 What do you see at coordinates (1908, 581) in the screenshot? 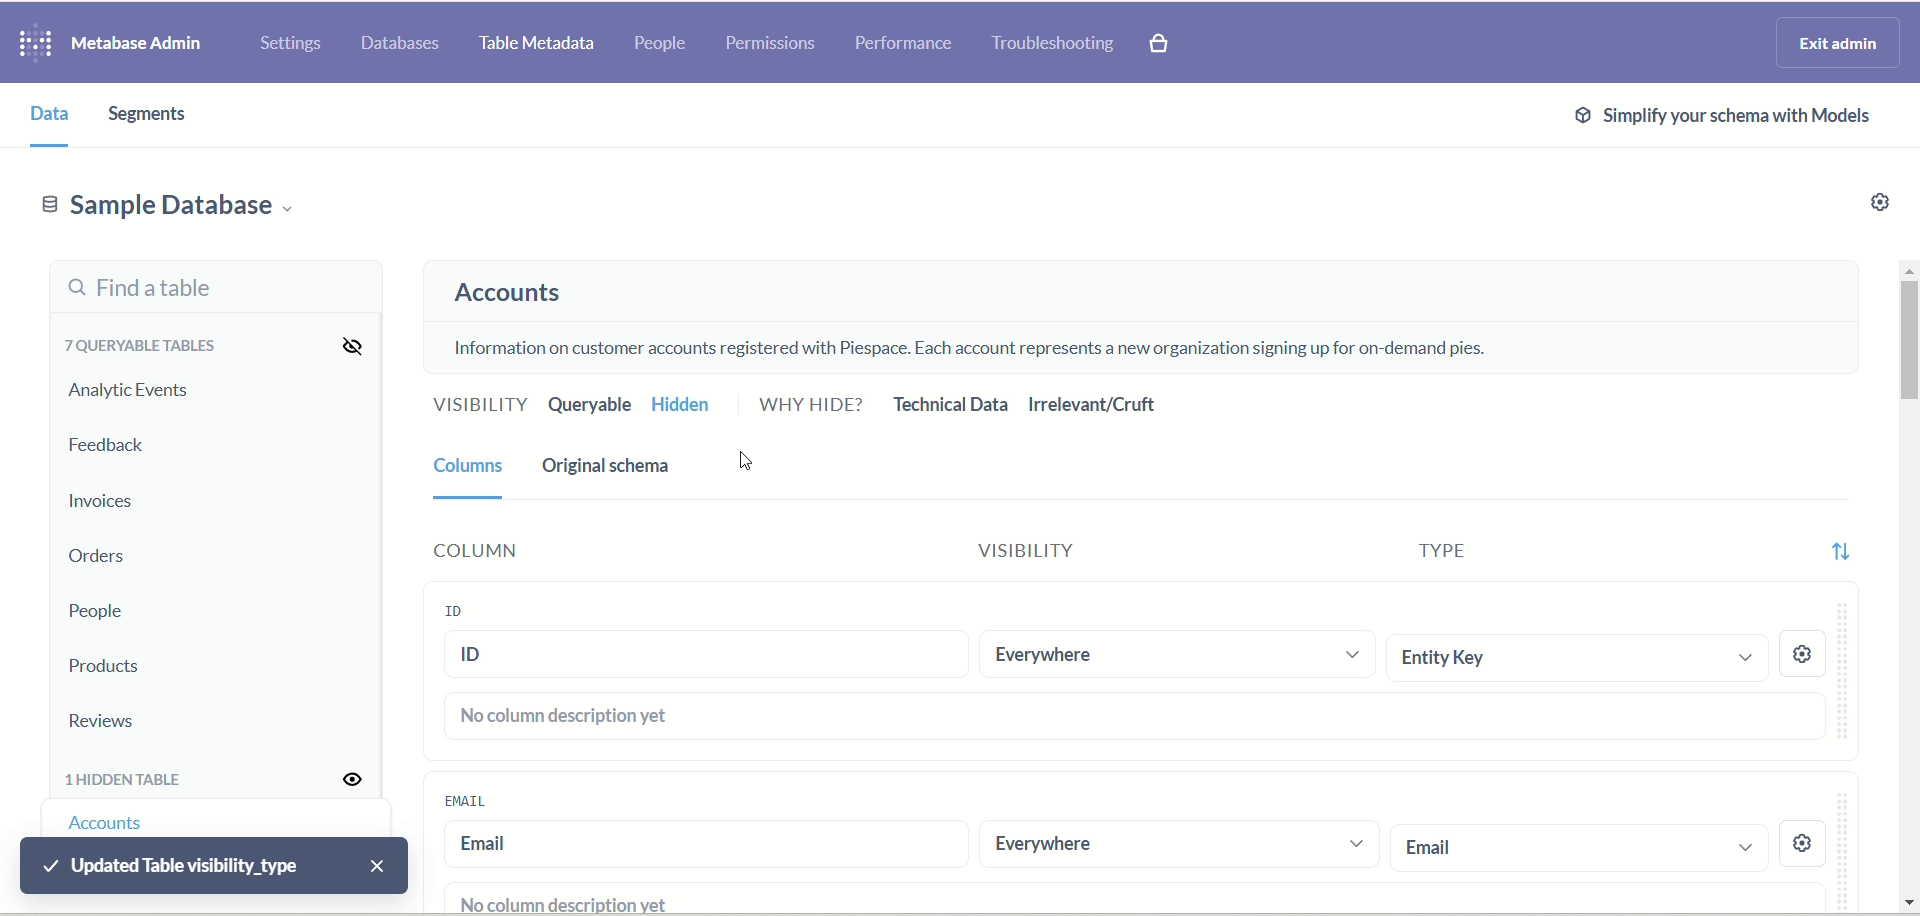
I see `vertical scroll bar` at bounding box center [1908, 581].